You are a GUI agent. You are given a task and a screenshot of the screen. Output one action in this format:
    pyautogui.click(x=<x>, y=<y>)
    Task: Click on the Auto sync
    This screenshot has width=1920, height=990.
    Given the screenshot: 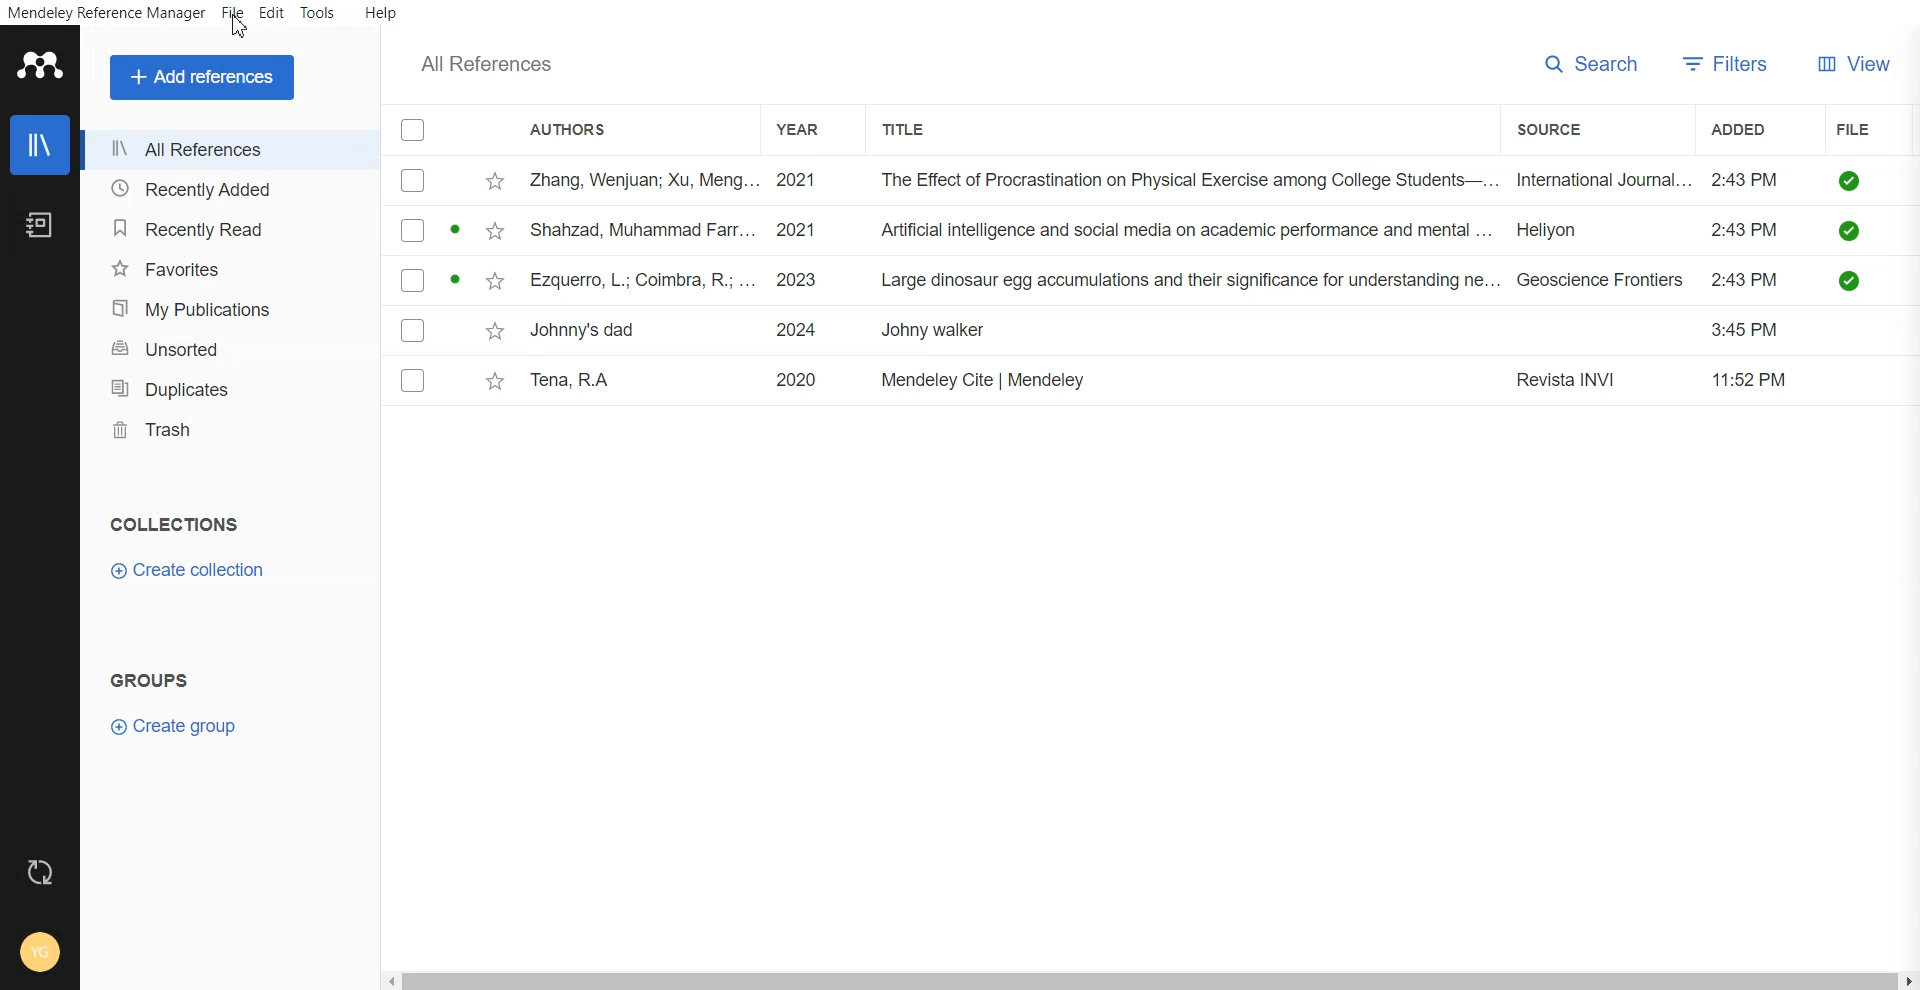 What is the action you would take?
    pyautogui.click(x=41, y=872)
    